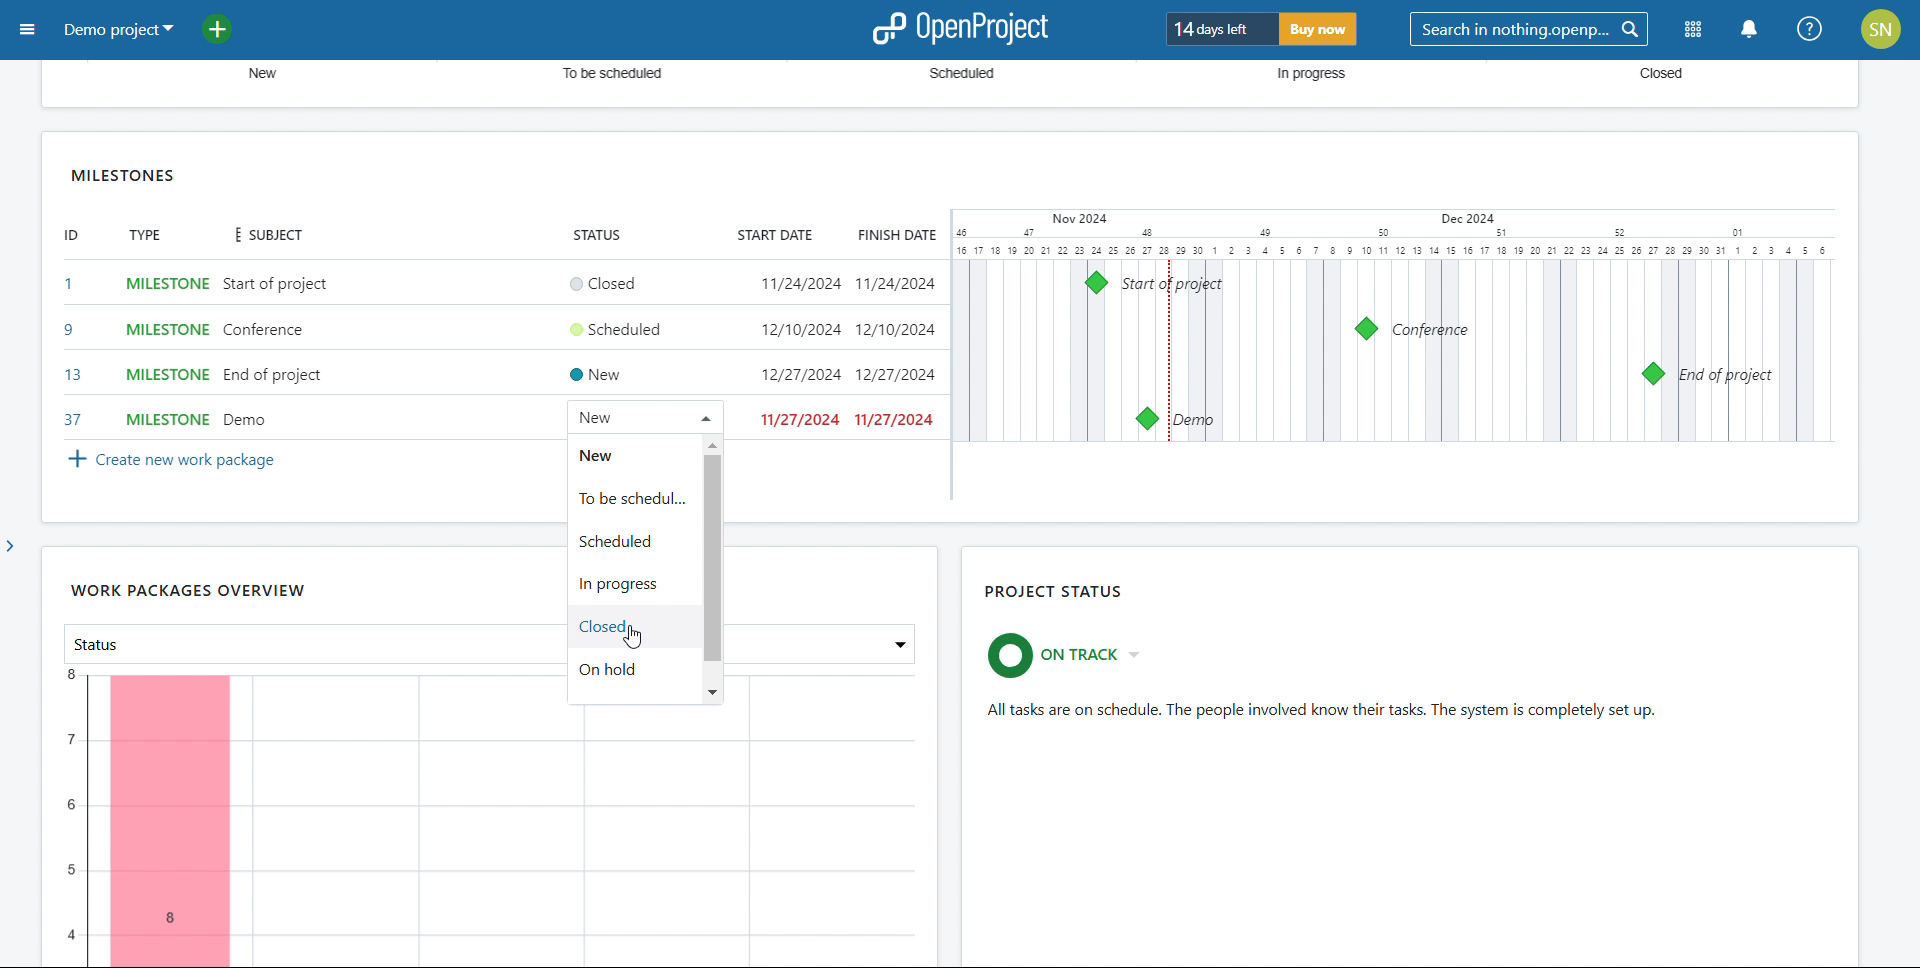  I want to click on set project status, so click(1072, 655).